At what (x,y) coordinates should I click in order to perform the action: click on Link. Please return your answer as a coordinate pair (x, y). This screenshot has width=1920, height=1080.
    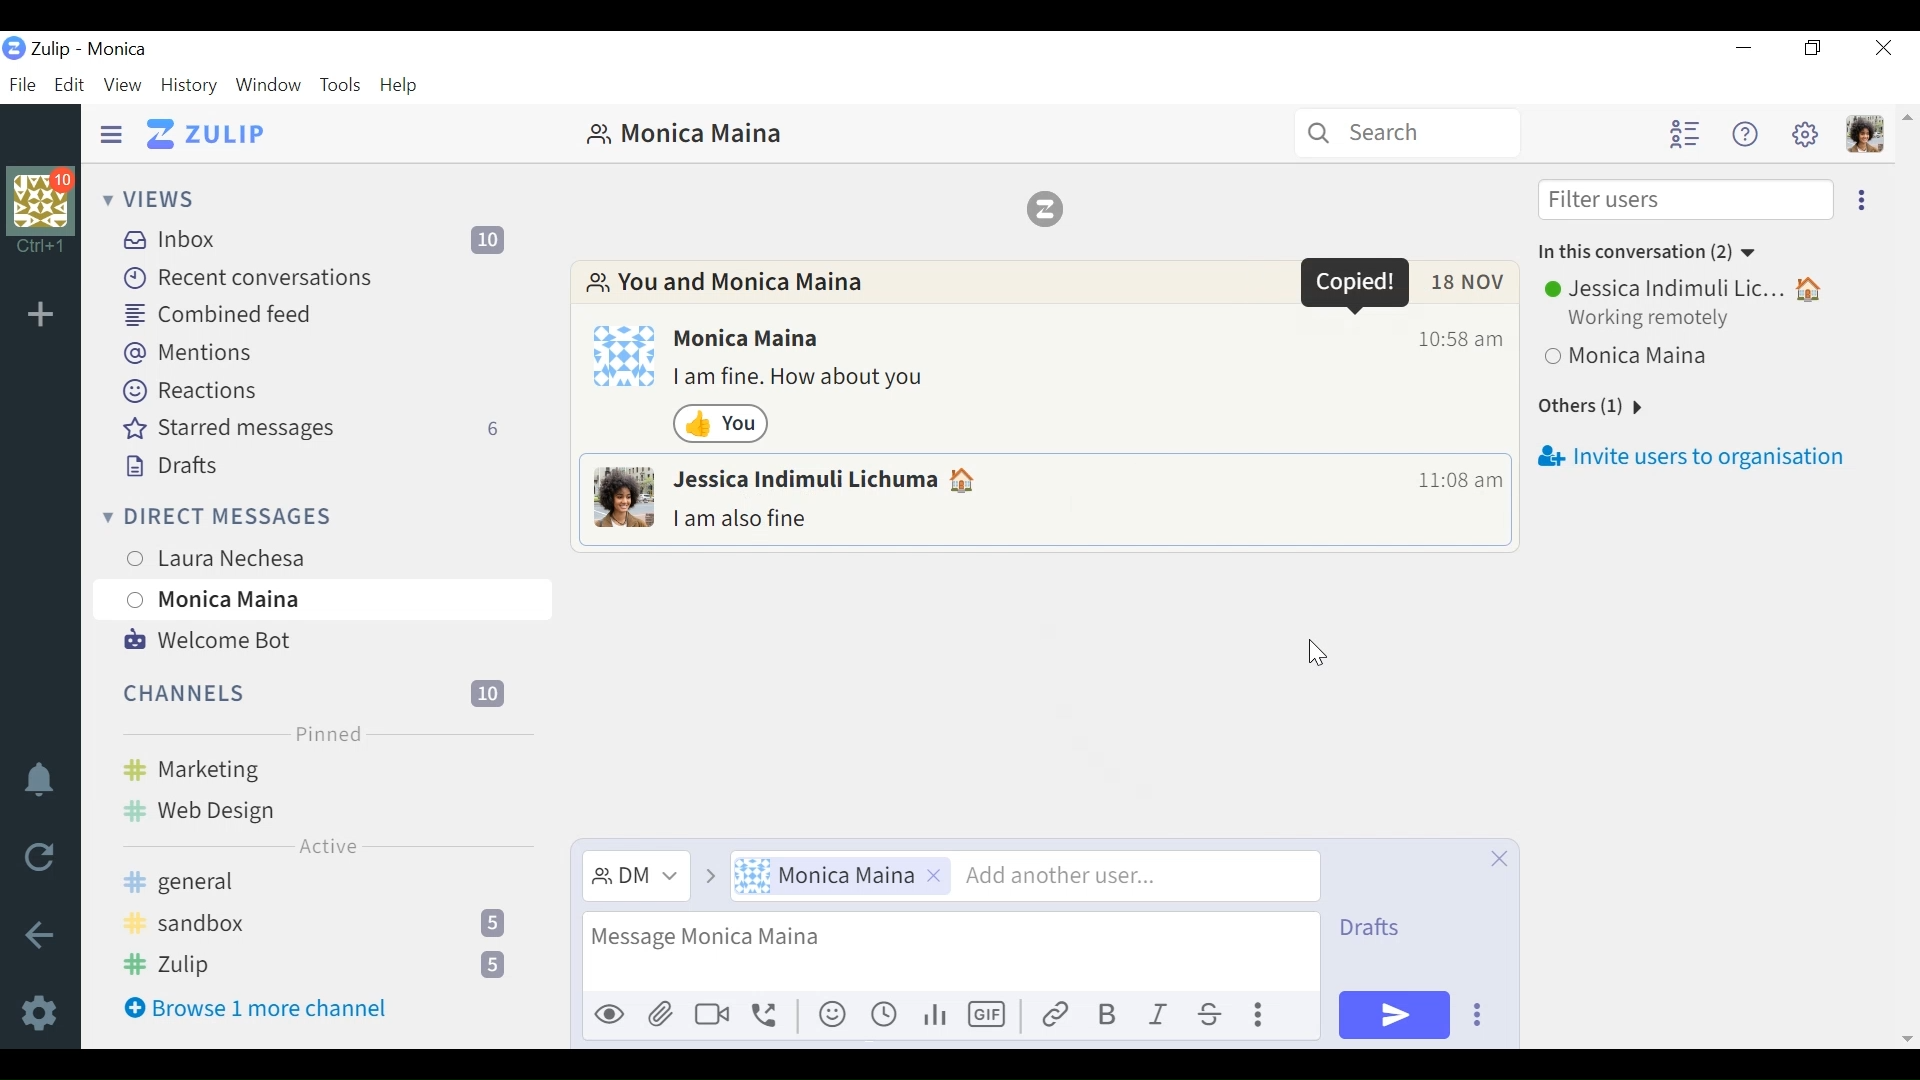
    Looking at the image, I should click on (1055, 1015).